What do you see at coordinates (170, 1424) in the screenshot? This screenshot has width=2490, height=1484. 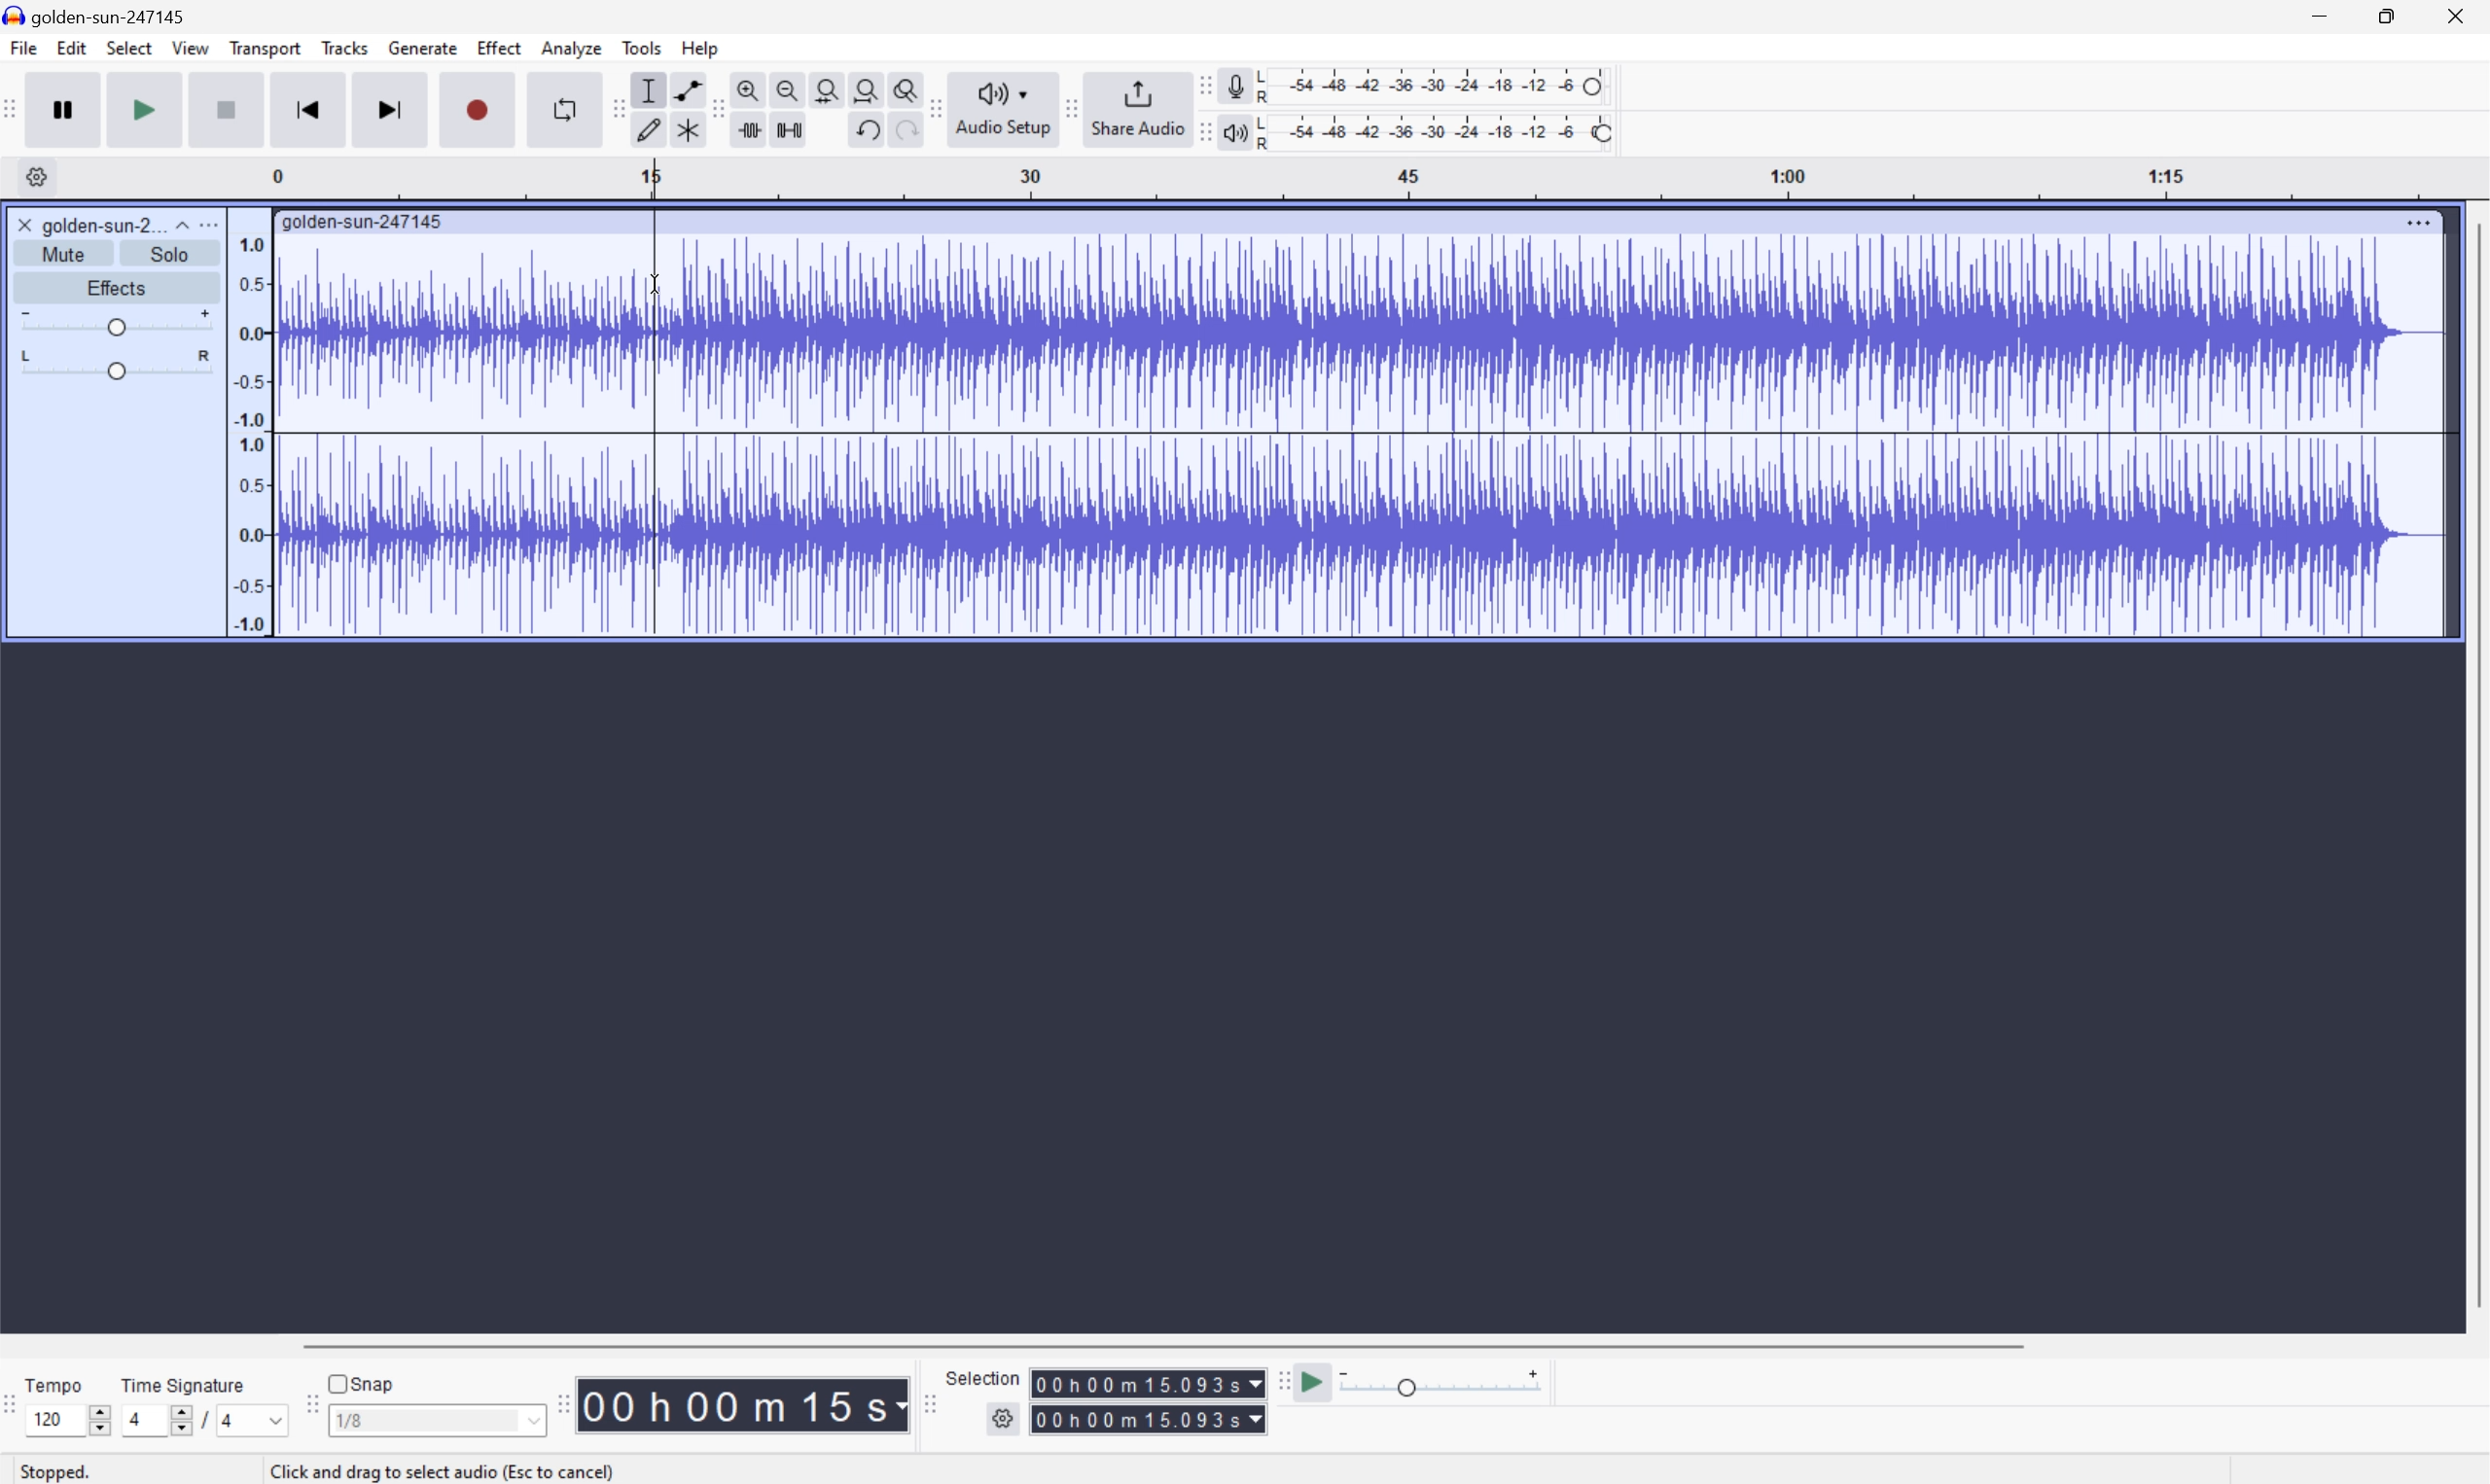 I see `Slider` at bounding box center [170, 1424].